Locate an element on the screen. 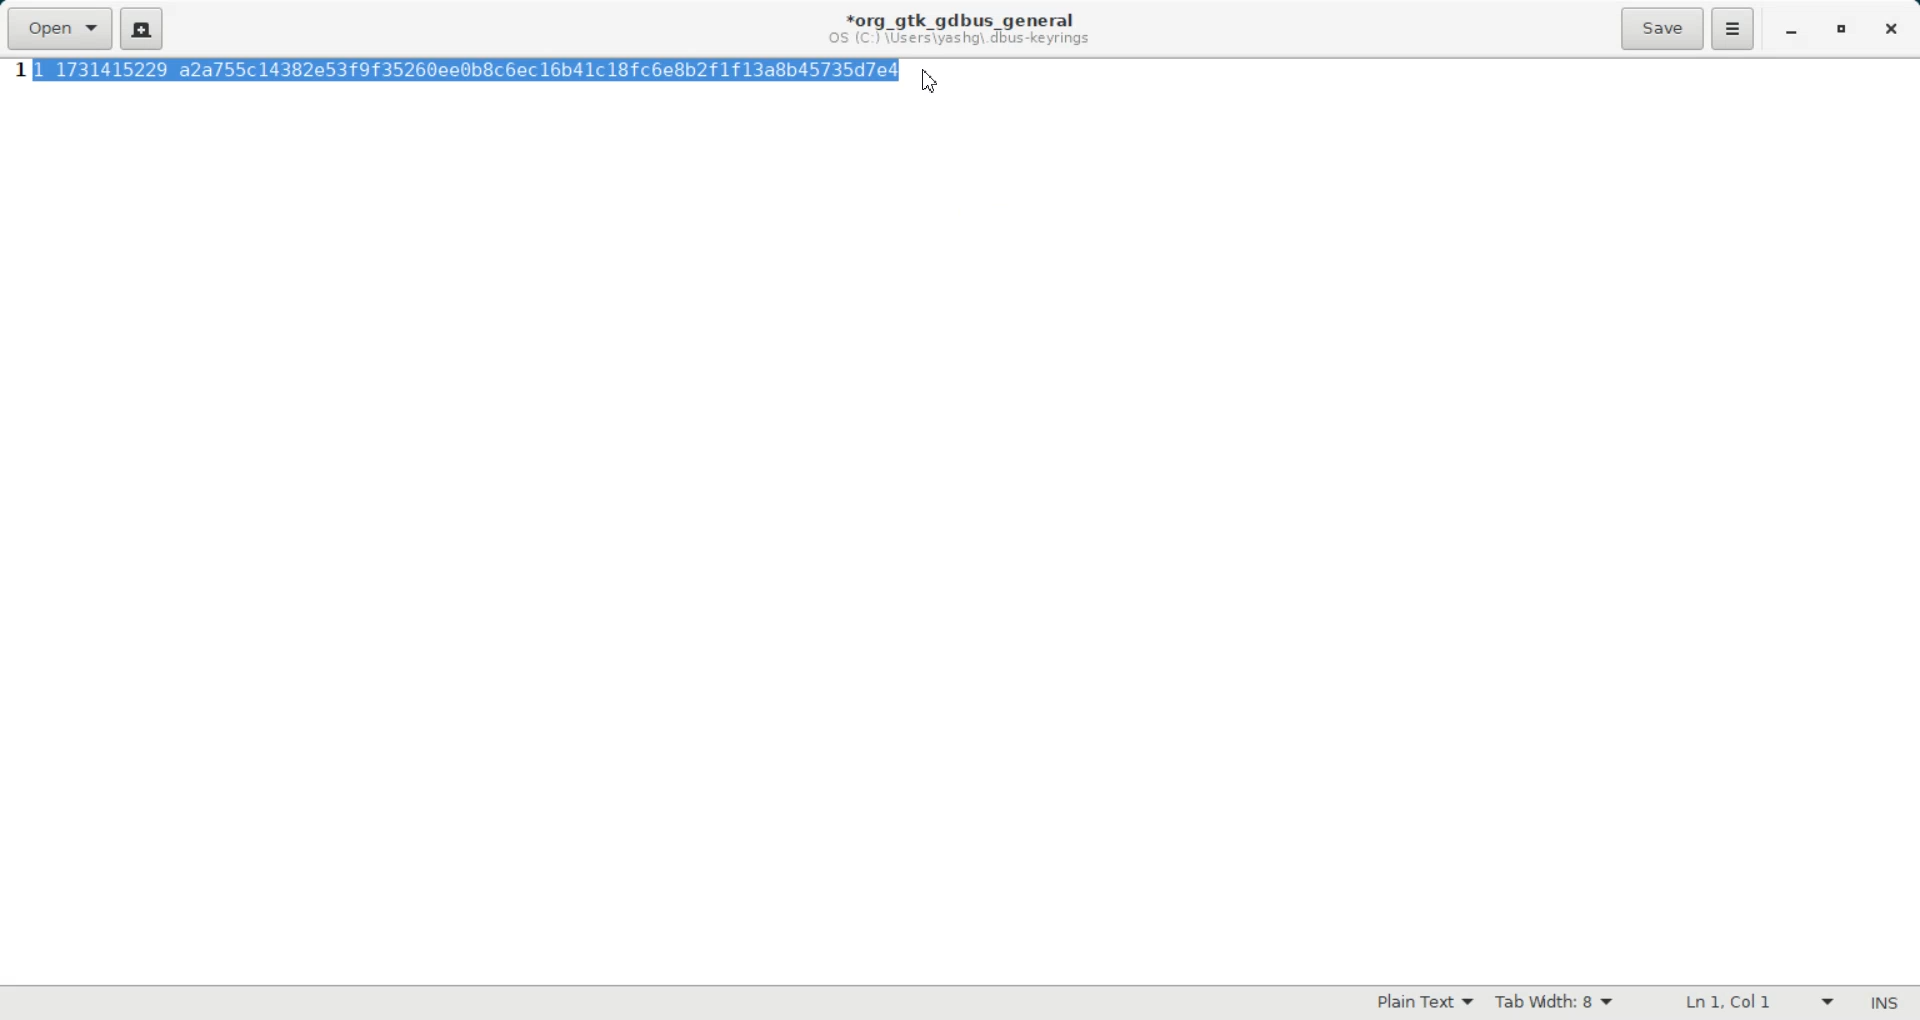 Image resolution: width=1920 pixels, height=1020 pixels. Text is located at coordinates (1883, 1003).